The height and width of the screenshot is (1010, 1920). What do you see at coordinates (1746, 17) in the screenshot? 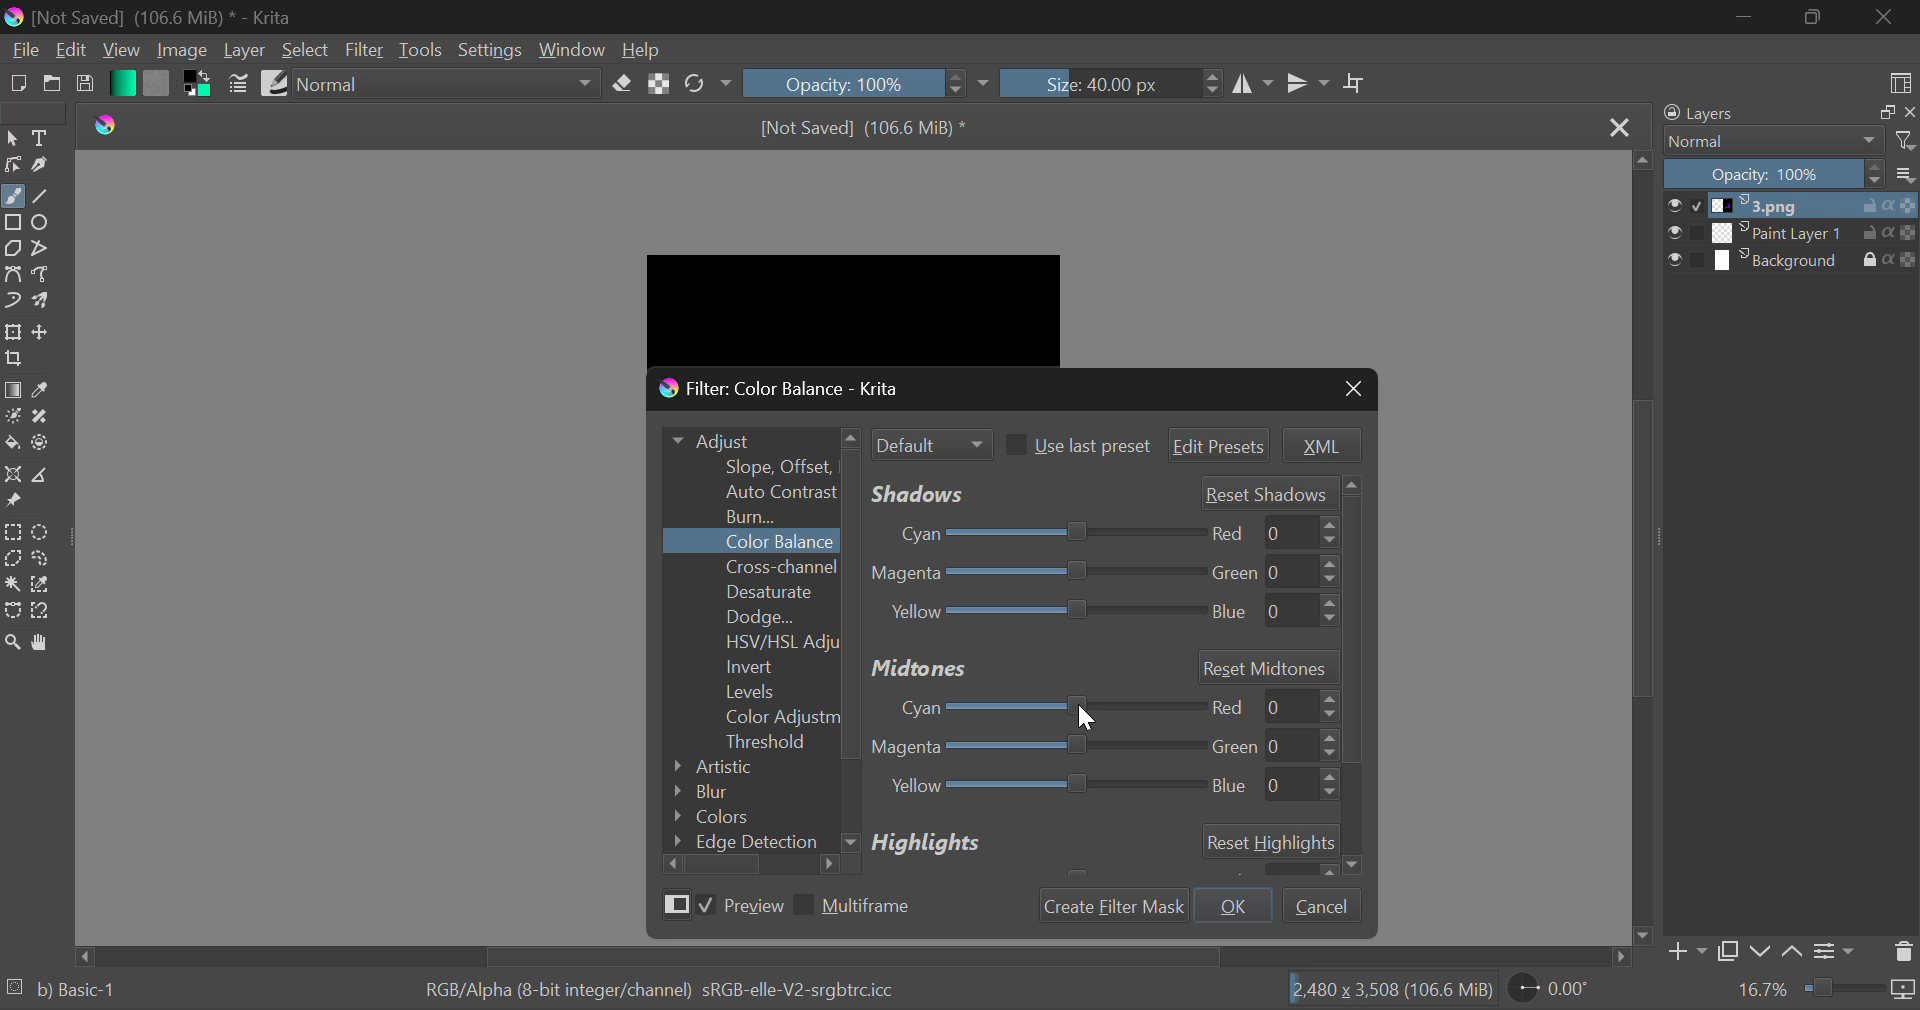
I see `Restore Down` at bounding box center [1746, 17].